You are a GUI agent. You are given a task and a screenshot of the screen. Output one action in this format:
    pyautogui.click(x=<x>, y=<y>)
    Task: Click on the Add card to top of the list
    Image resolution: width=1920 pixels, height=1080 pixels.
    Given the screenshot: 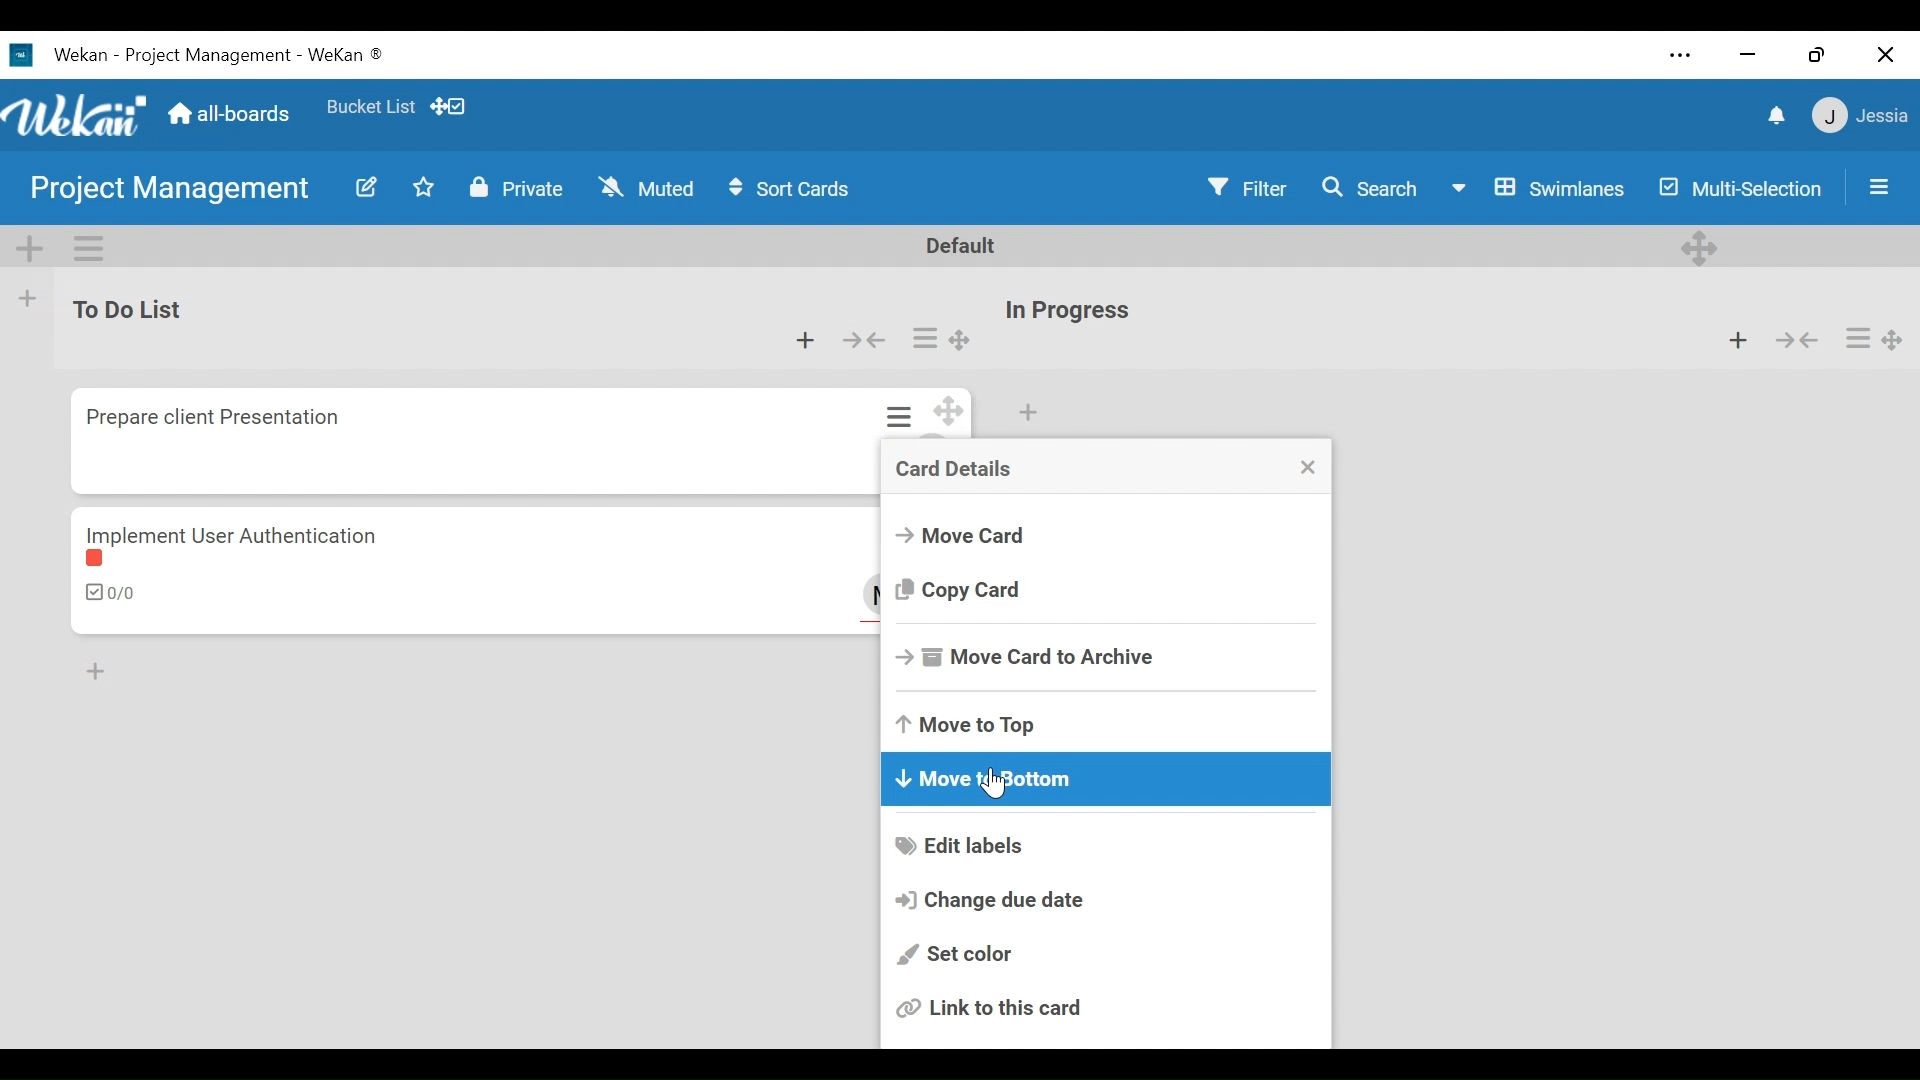 What is the action you would take?
    pyautogui.click(x=1738, y=340)
    